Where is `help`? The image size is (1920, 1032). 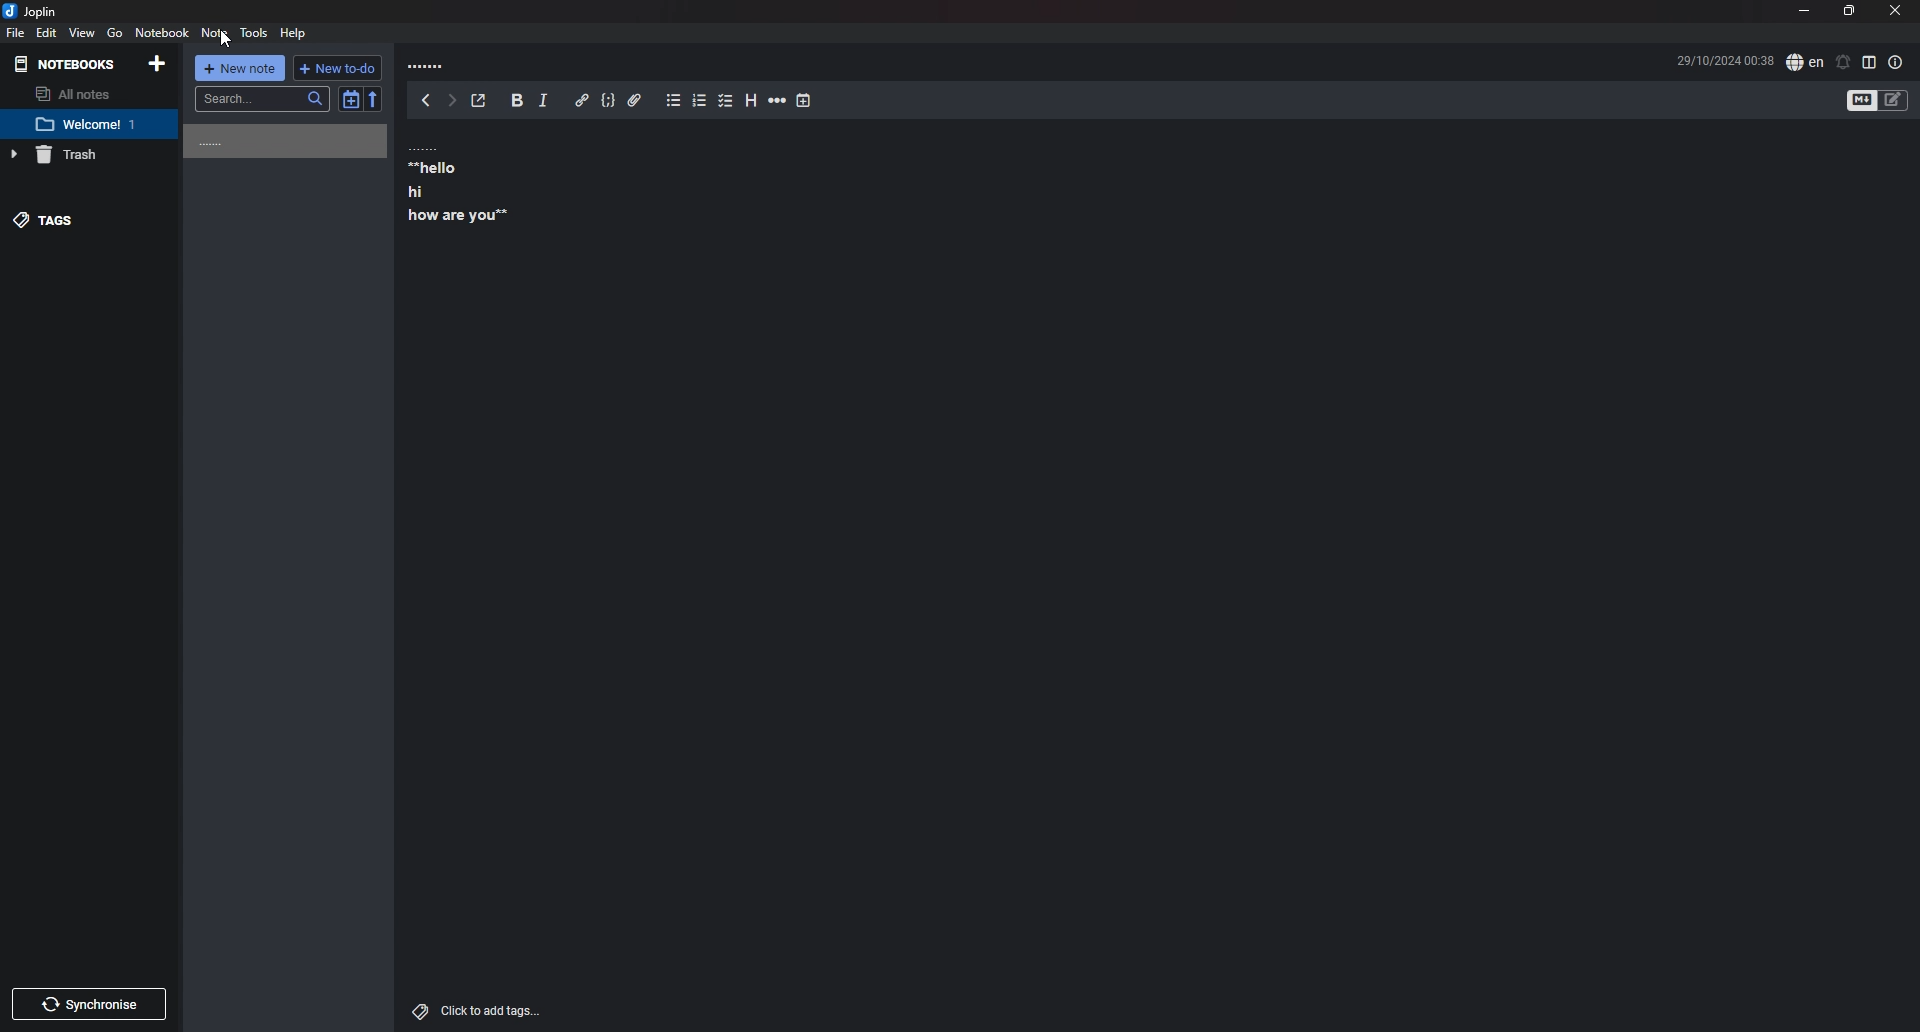
help is located at coordinates (293, 33).